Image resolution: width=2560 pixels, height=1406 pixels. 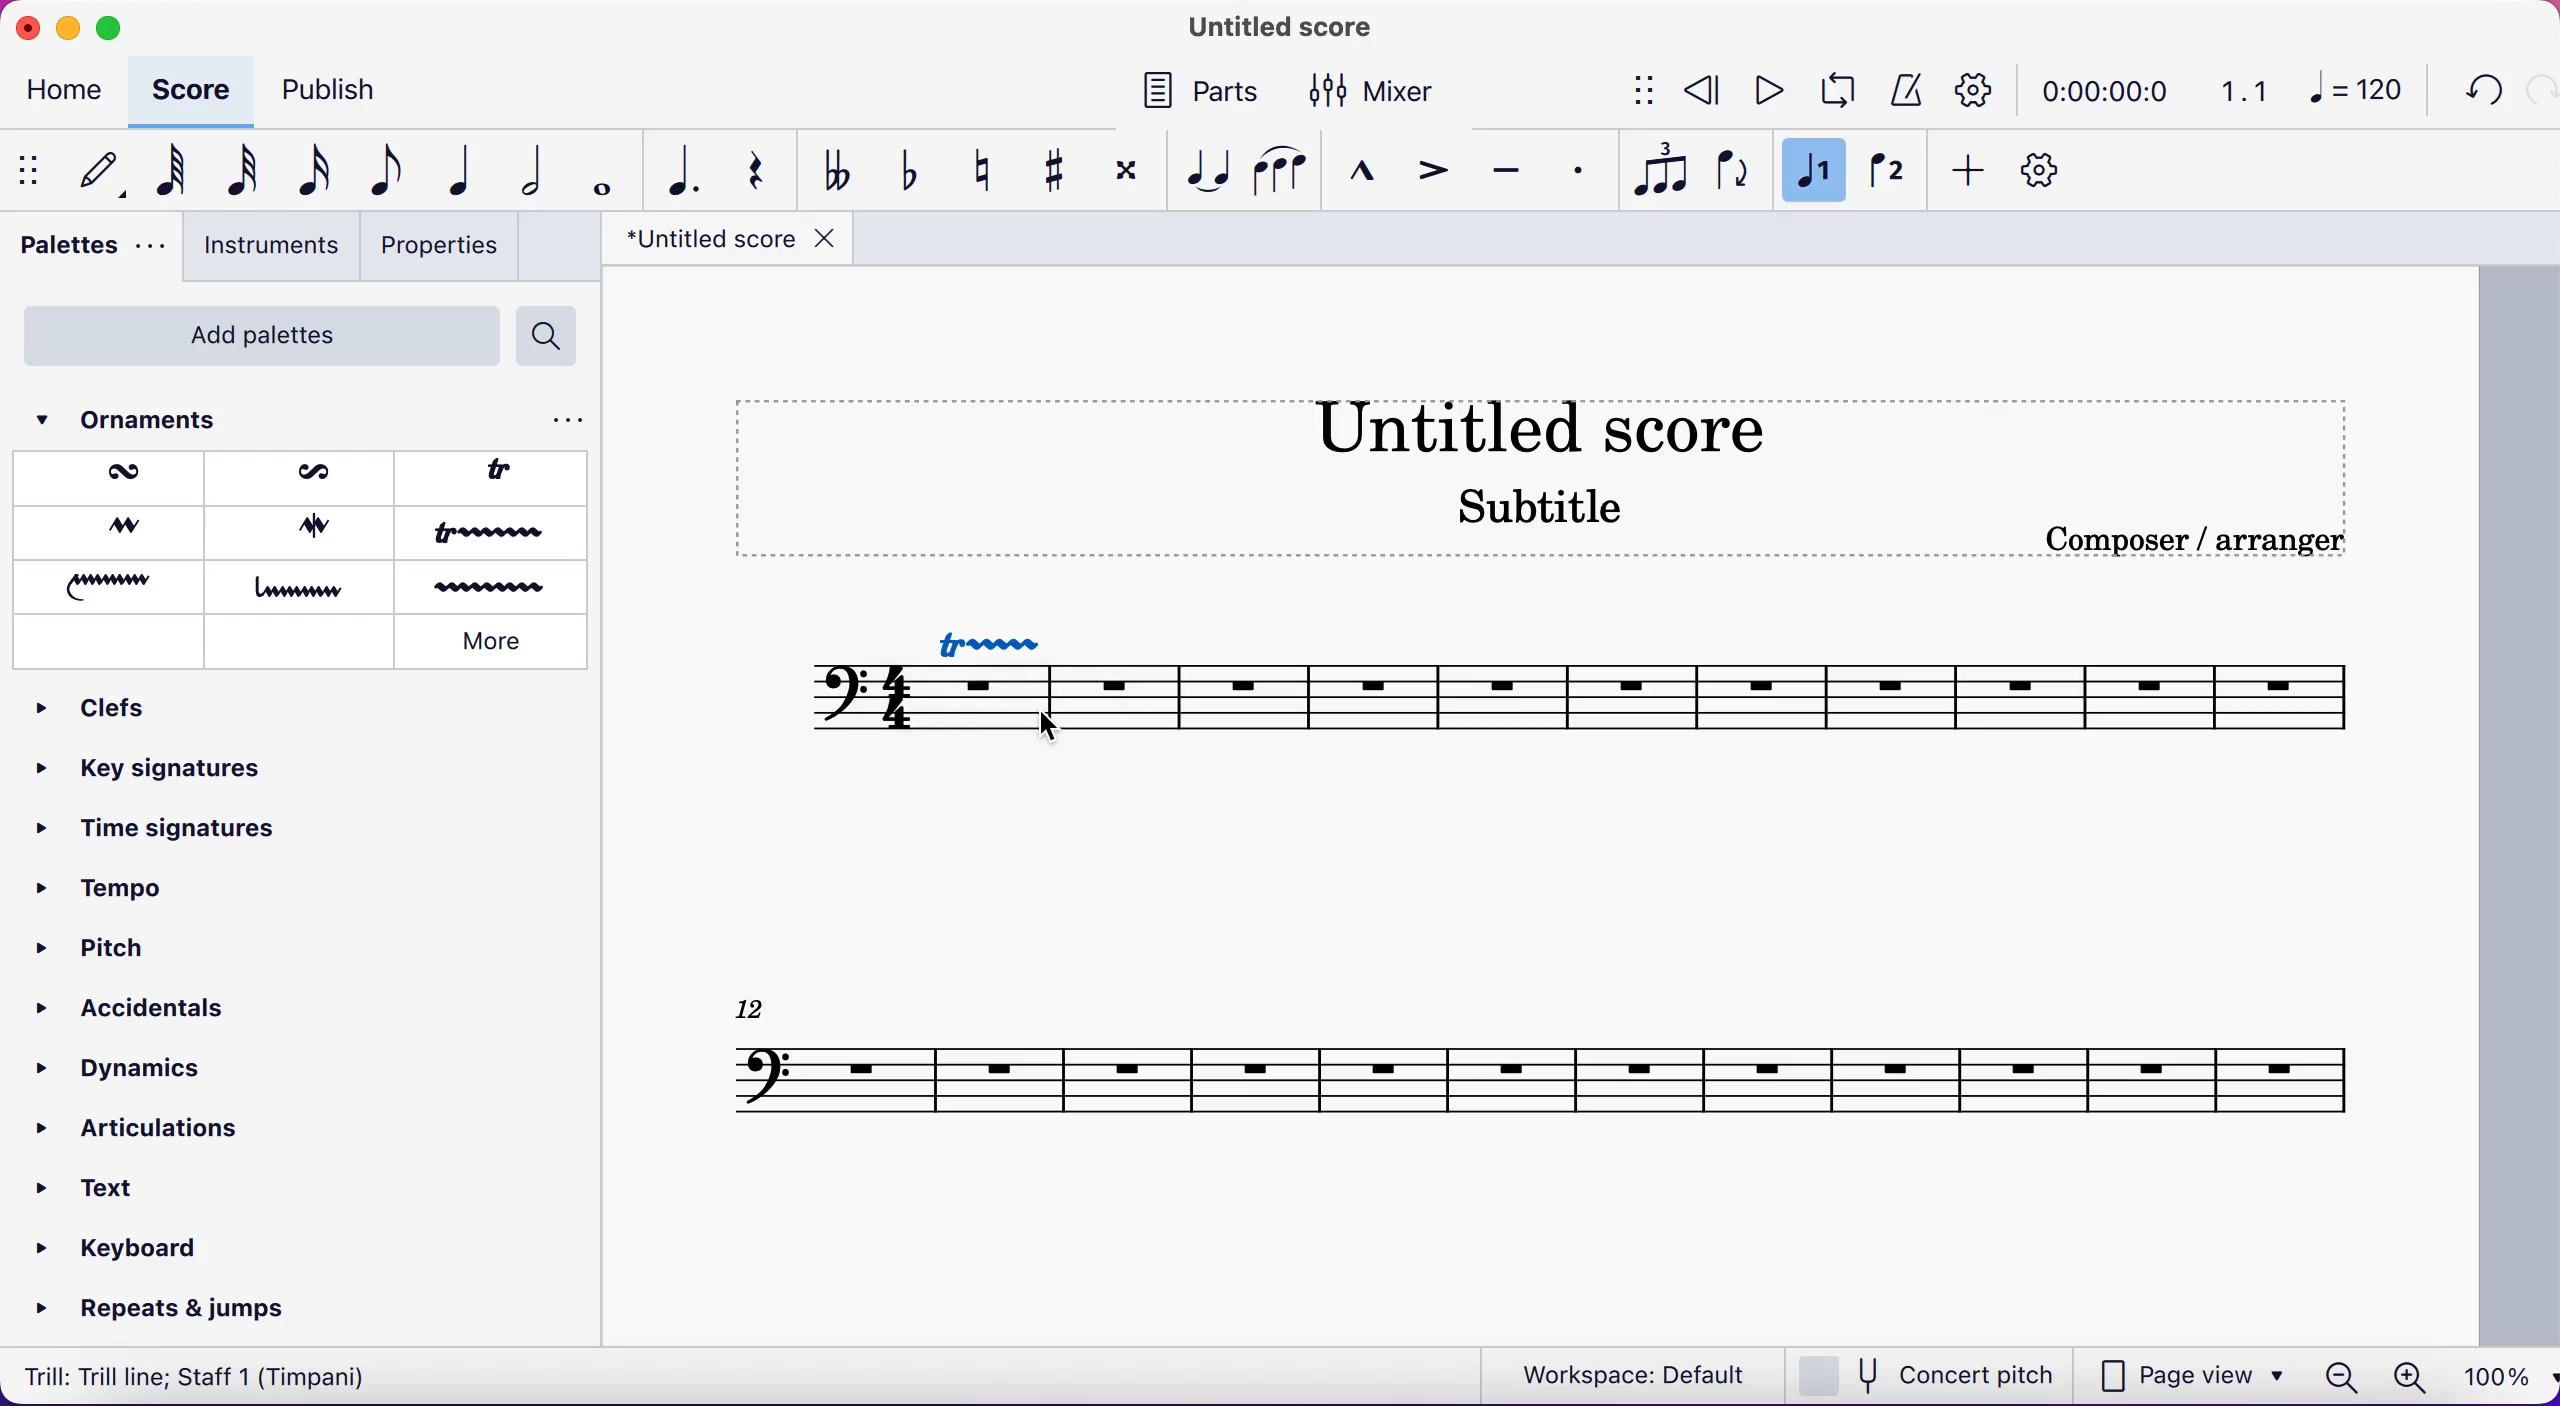 I want to click on vibrato or shake, so click(x=494, y=589).